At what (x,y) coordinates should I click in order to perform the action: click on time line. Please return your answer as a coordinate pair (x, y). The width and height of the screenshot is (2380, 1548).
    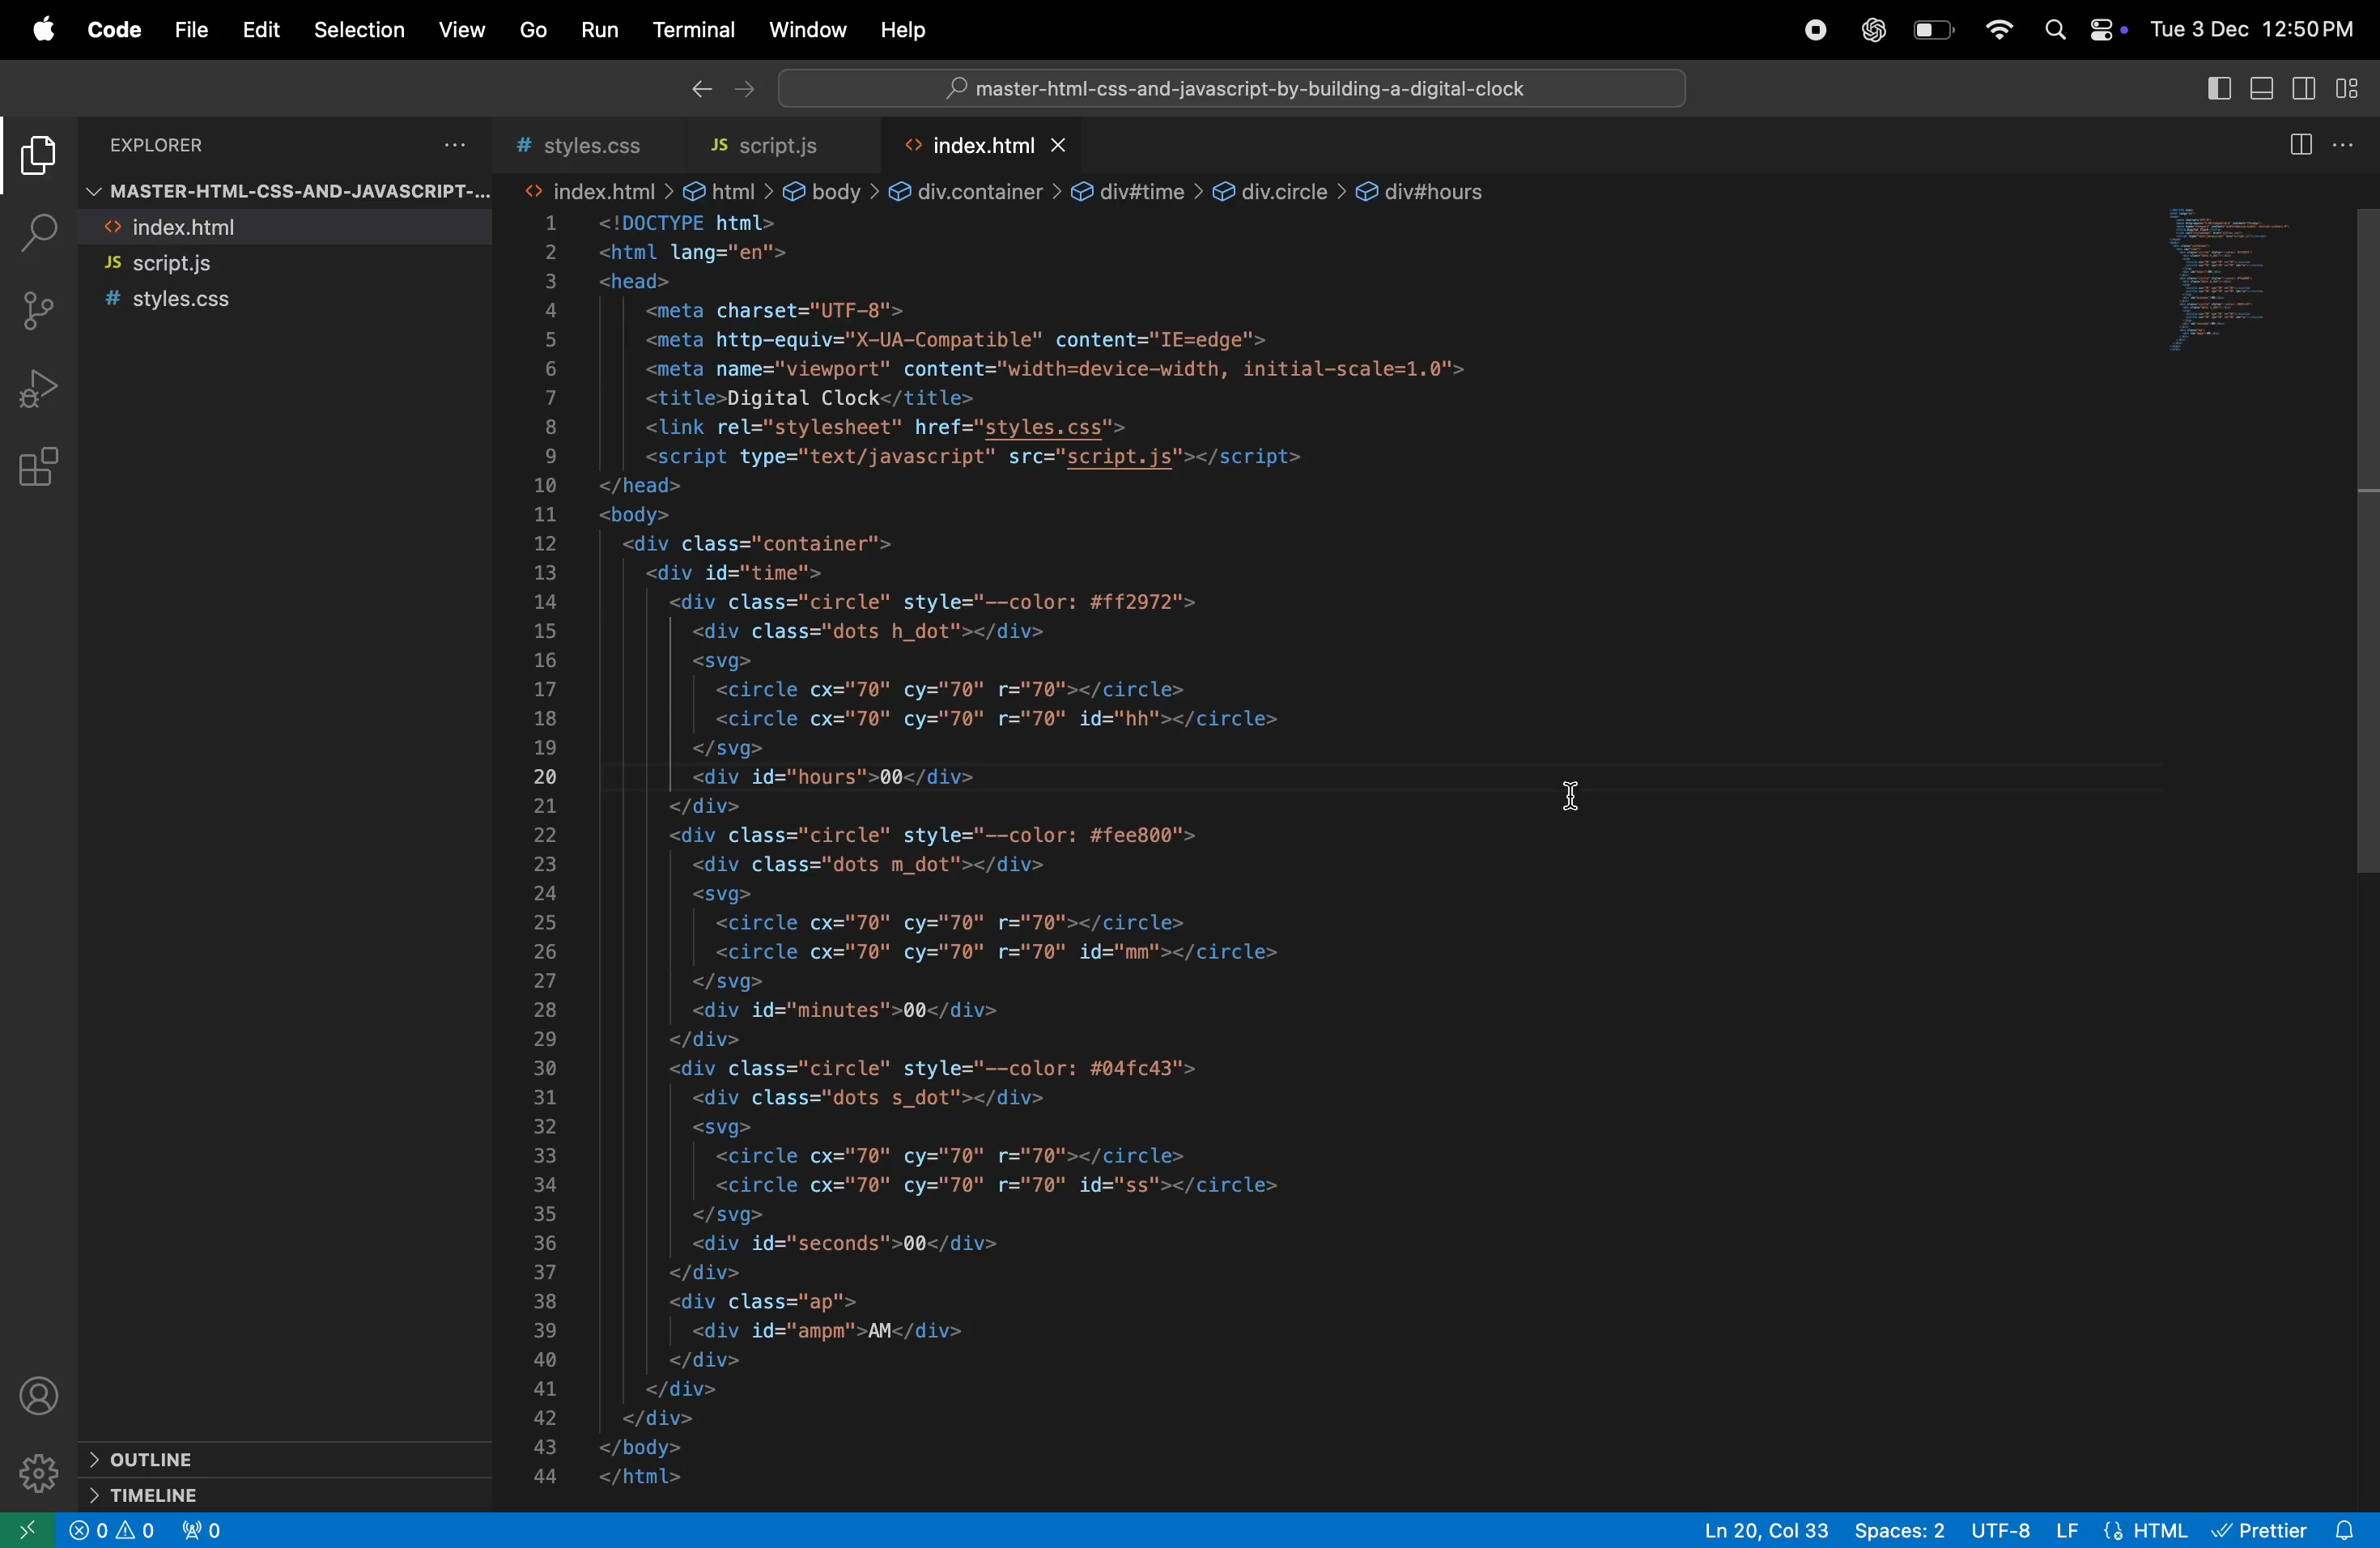
    Looking at the image, I should click on (247, 1494).